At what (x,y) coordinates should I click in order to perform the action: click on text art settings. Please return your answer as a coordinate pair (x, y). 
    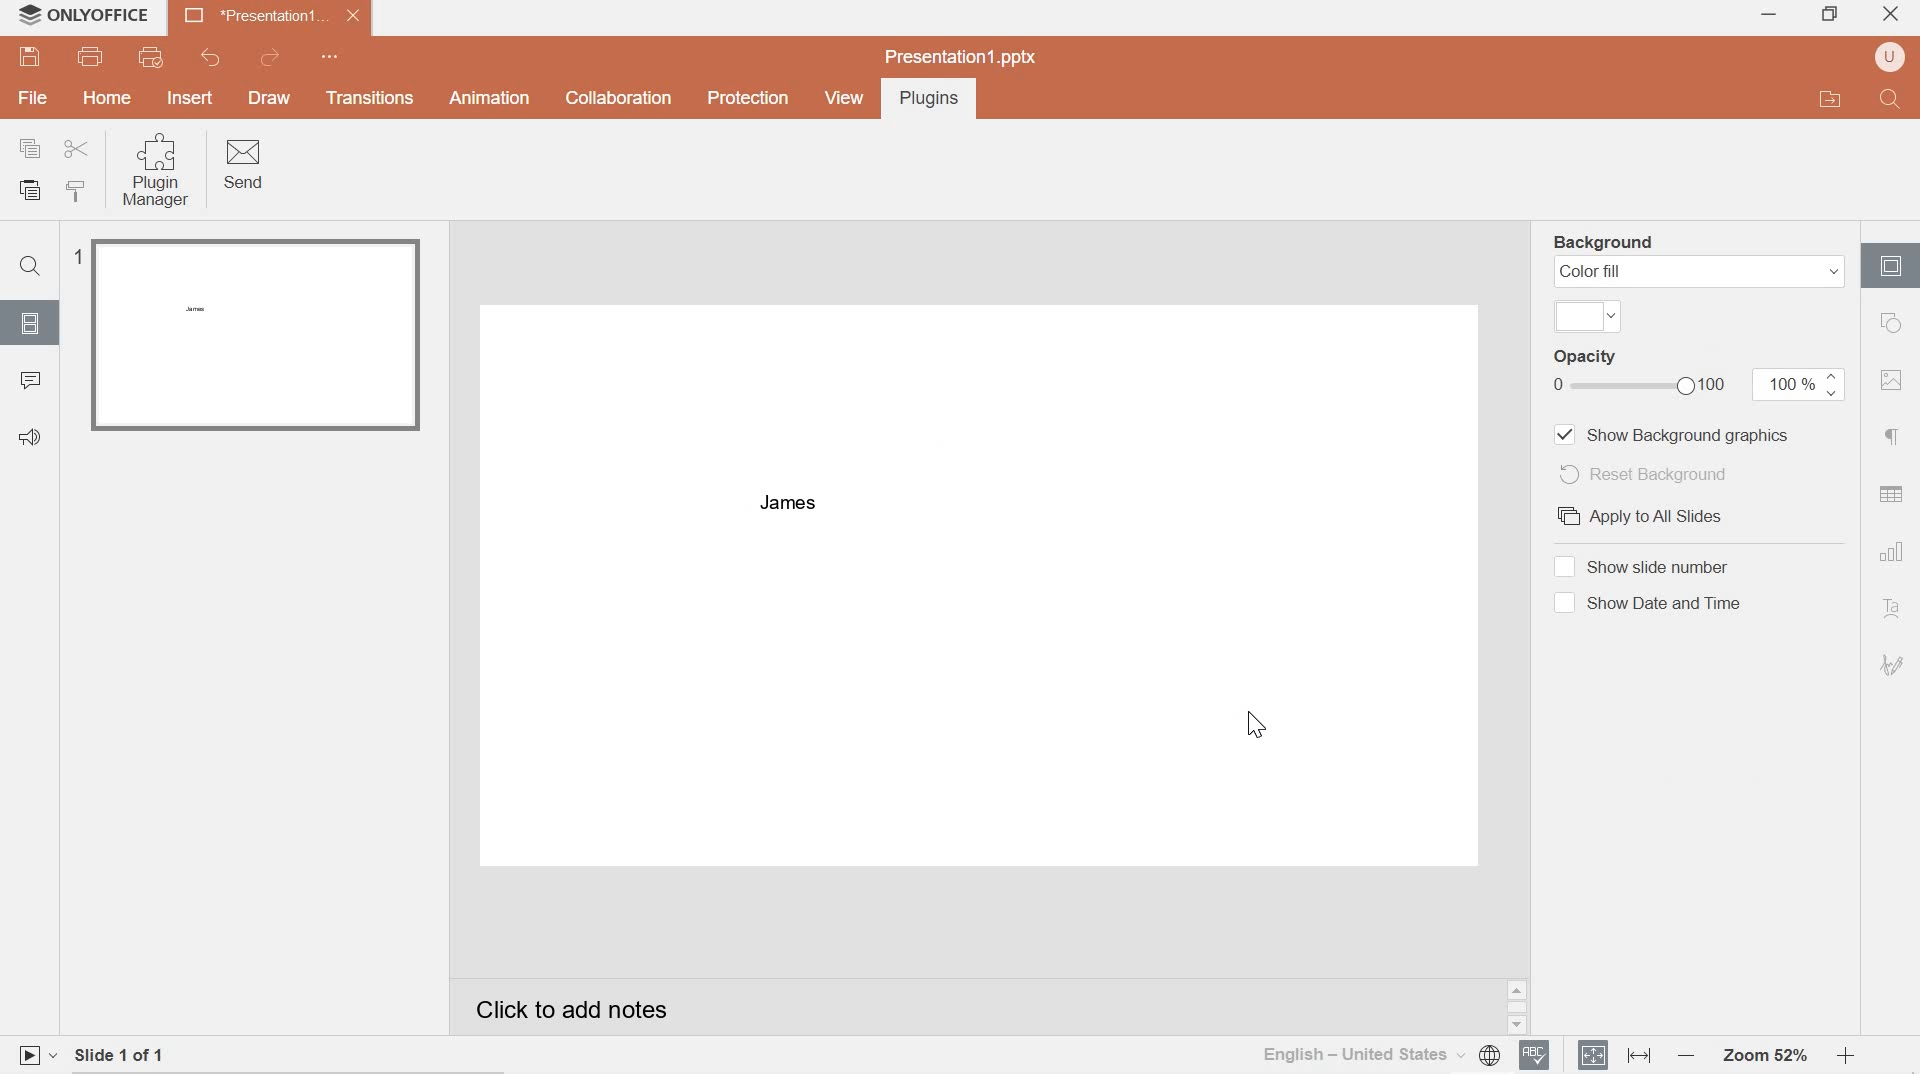
    Looking at the image, I should click on (1896, 611).